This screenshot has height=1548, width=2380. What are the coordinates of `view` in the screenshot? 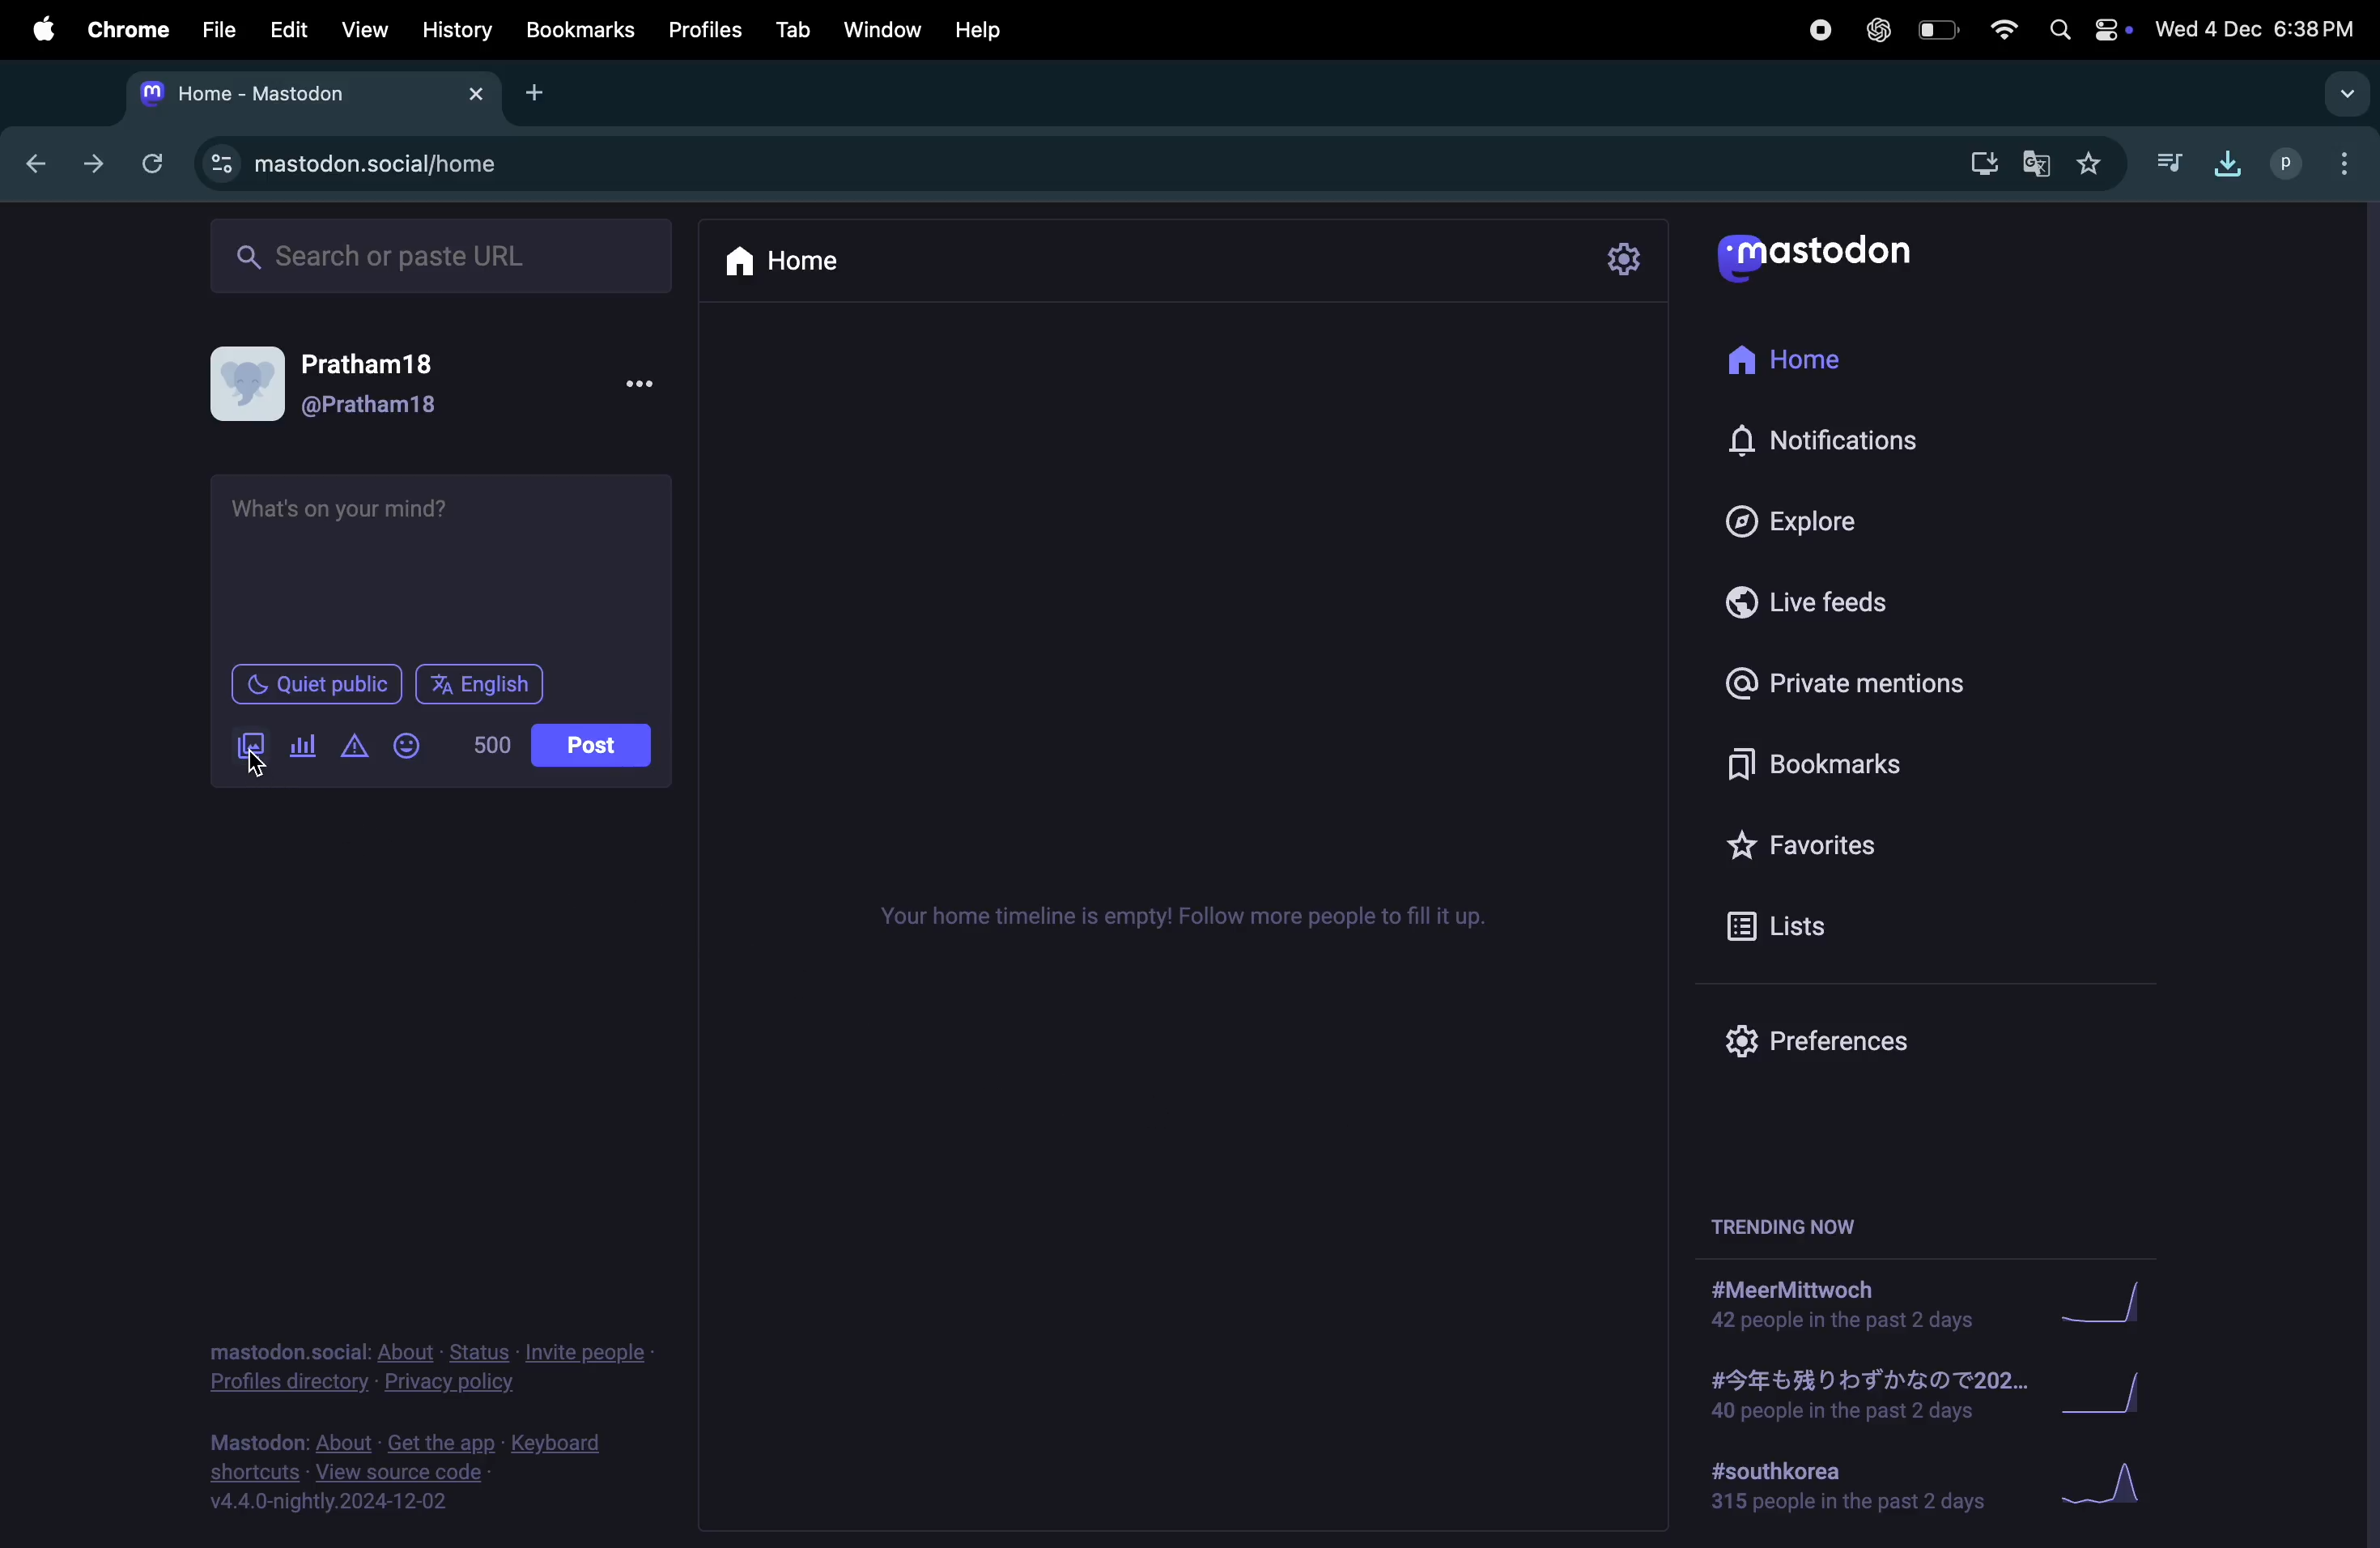 It's located at (365, 30).